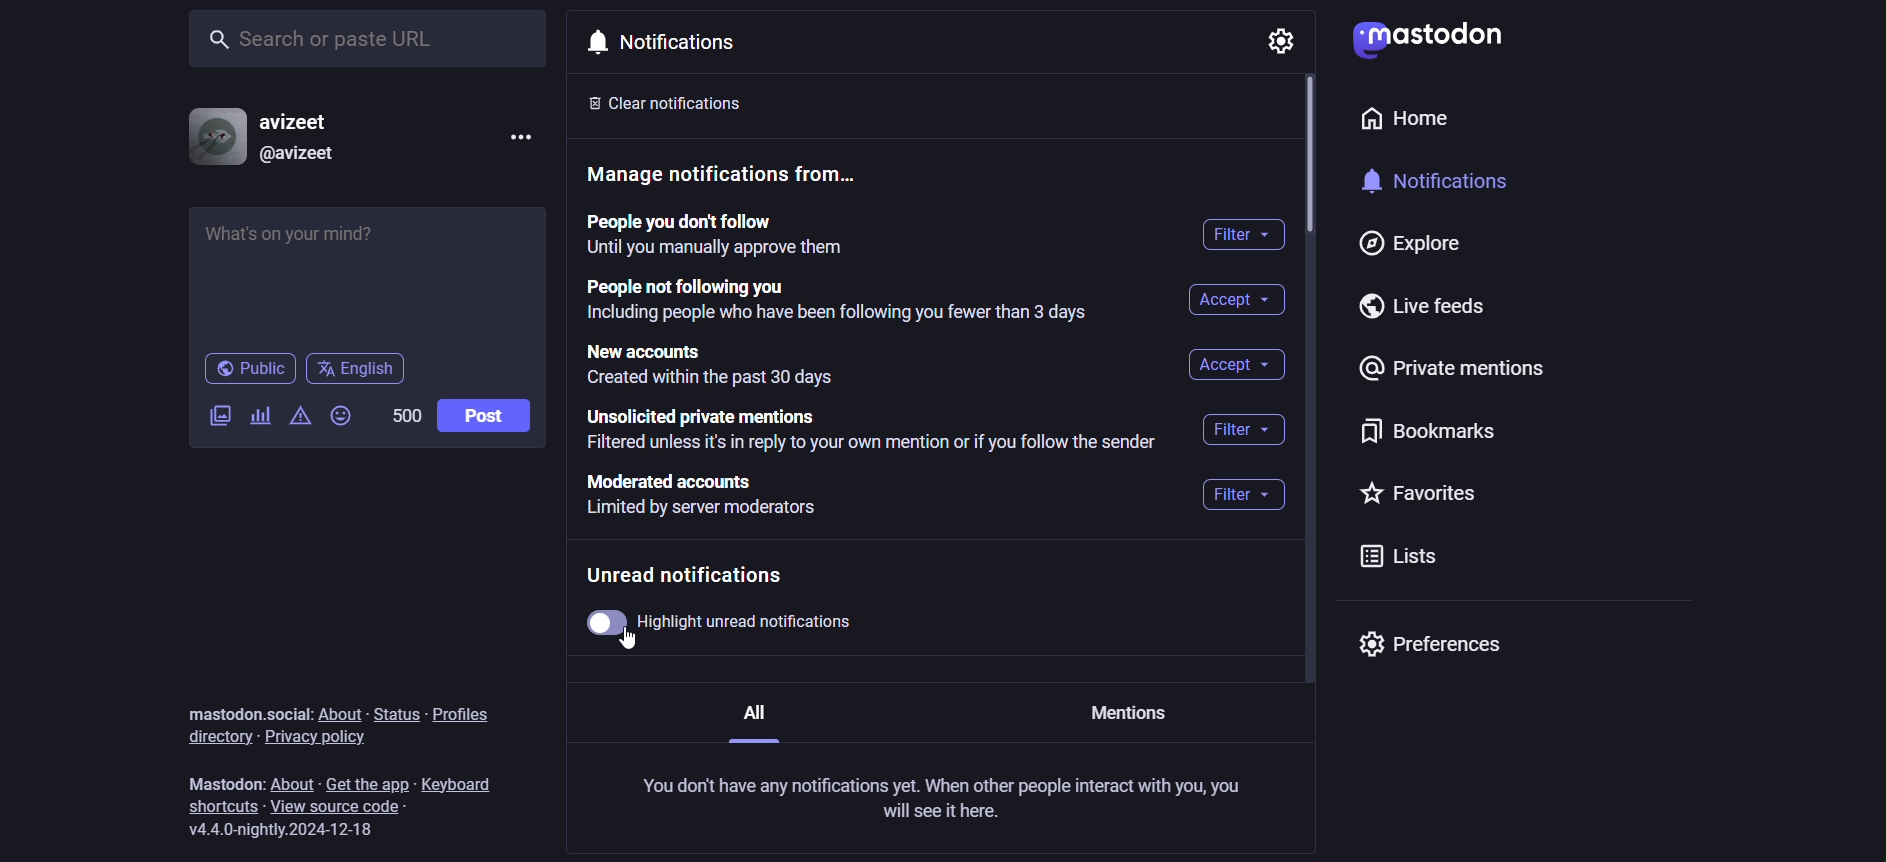 The width and height of the screenshot is (1886, 862). What do you see at coordinates (358, 371) in the screenshot?
I see `language English` at bounding box center [358, 371].